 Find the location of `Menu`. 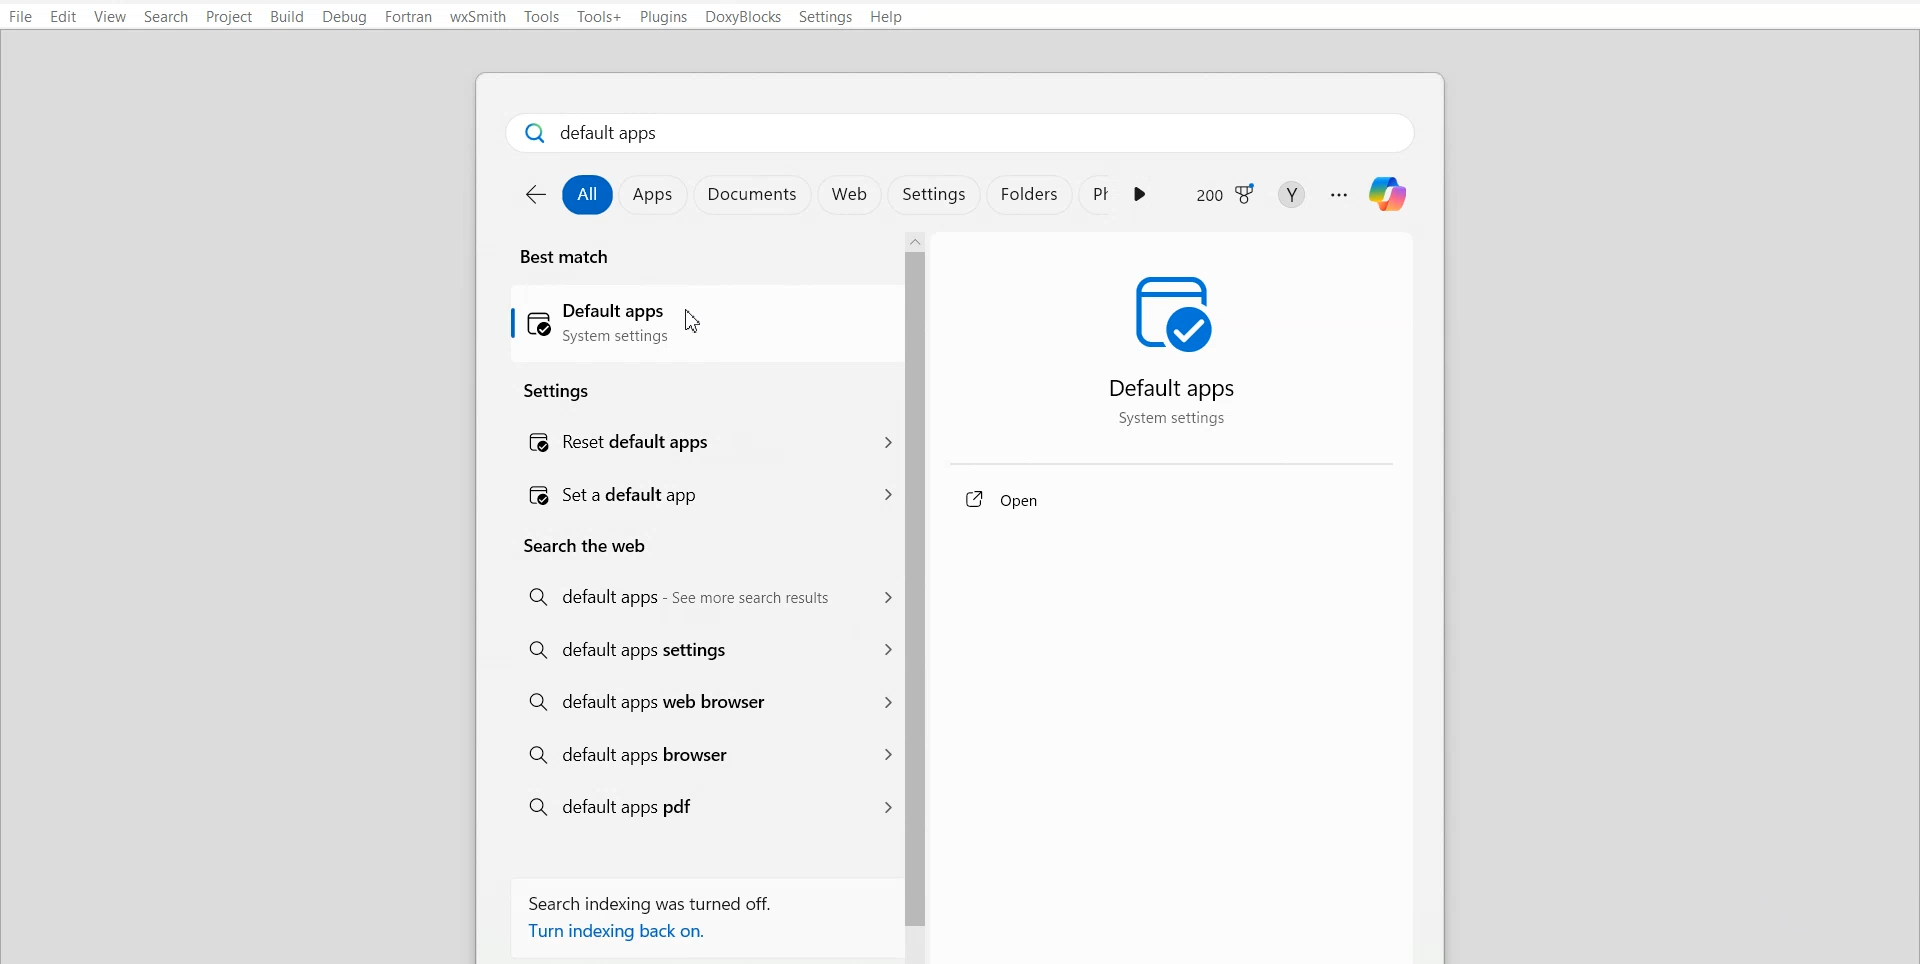

Menu is located at coordinates (880, 494).